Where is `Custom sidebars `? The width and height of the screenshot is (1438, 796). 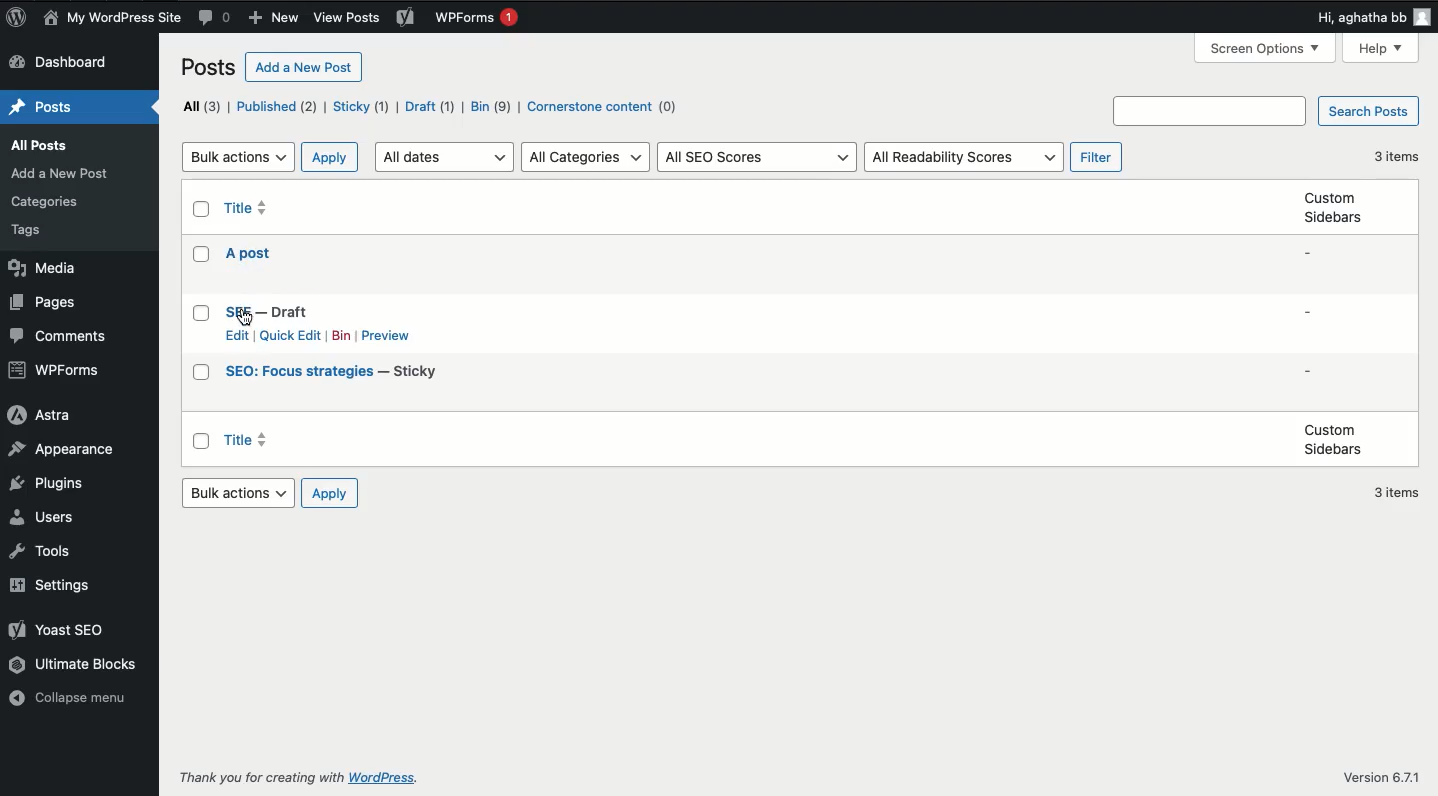
Custom sidebars  is located at coordinates (1331, 208).